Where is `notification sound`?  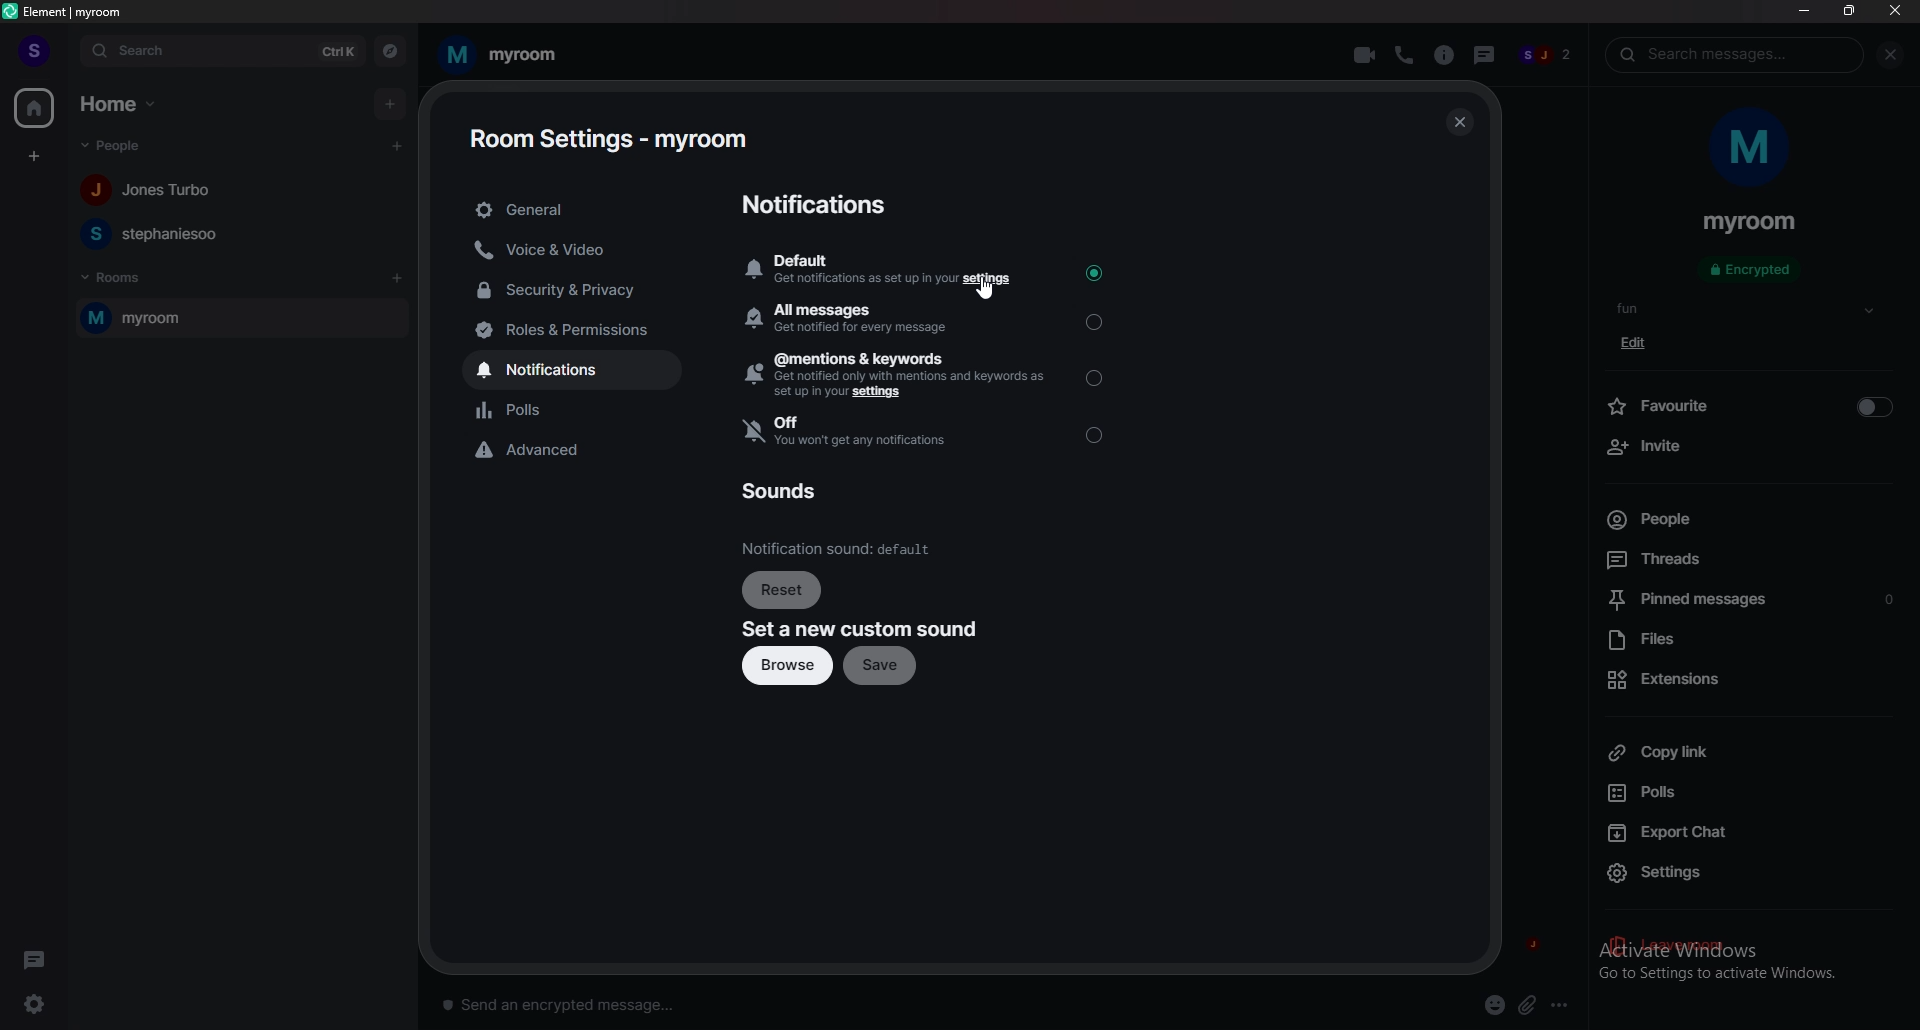
notification sound is located at coordinates (840, 548).